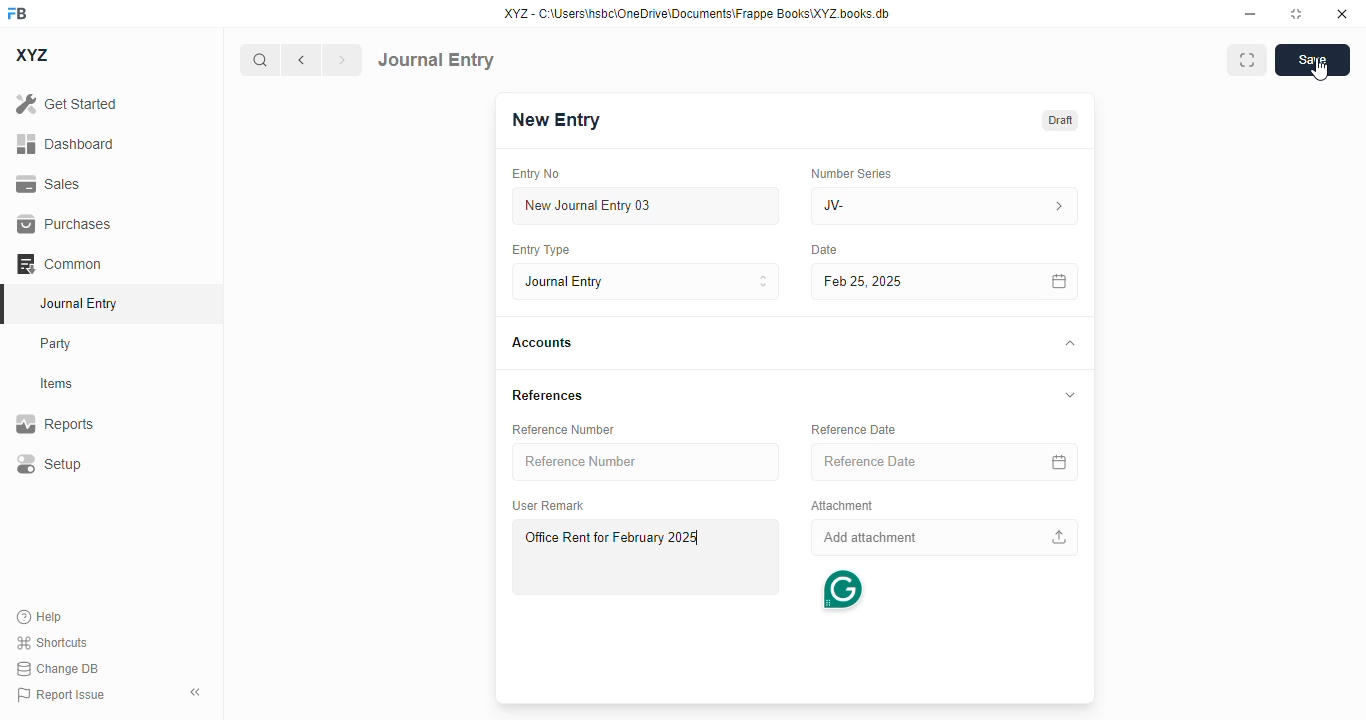 The image size is (1366, 720). I want to click on help, so click(40, 617).